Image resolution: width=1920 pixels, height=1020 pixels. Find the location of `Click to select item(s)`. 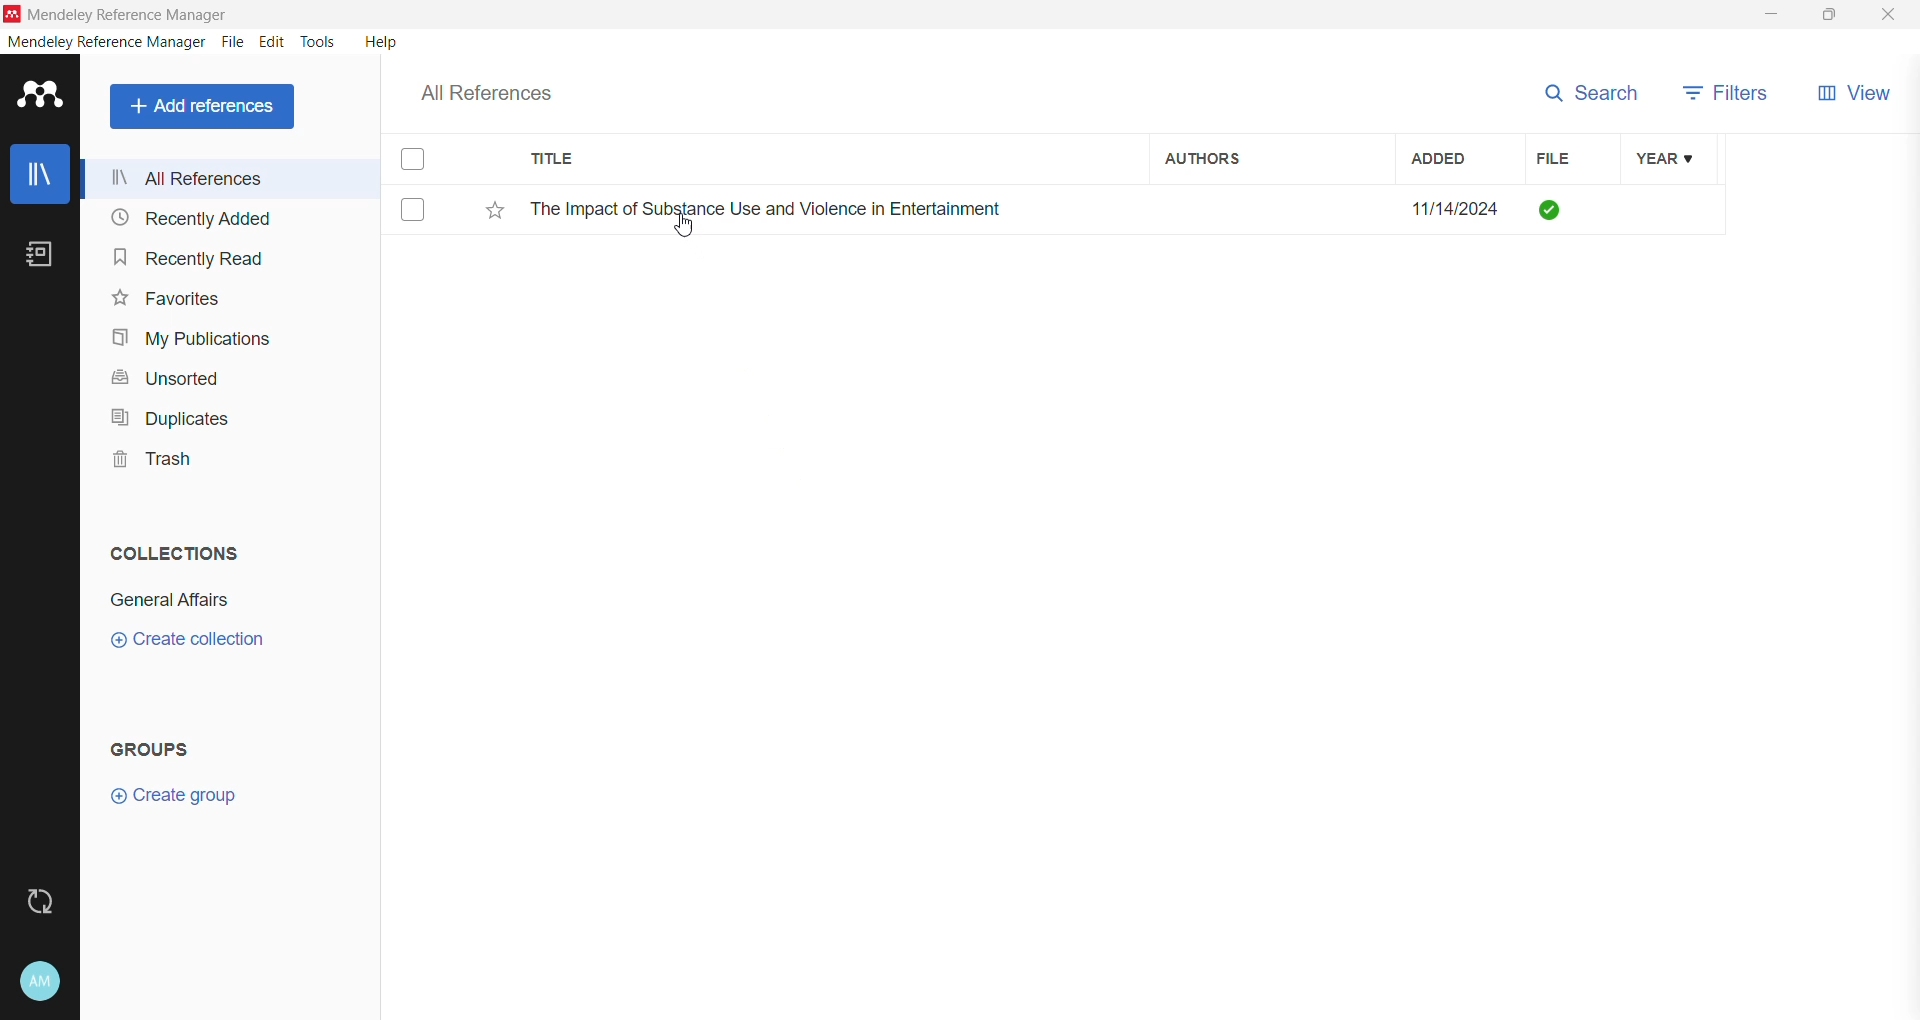

Click to select item(s) is located at coordinates (423, 183).